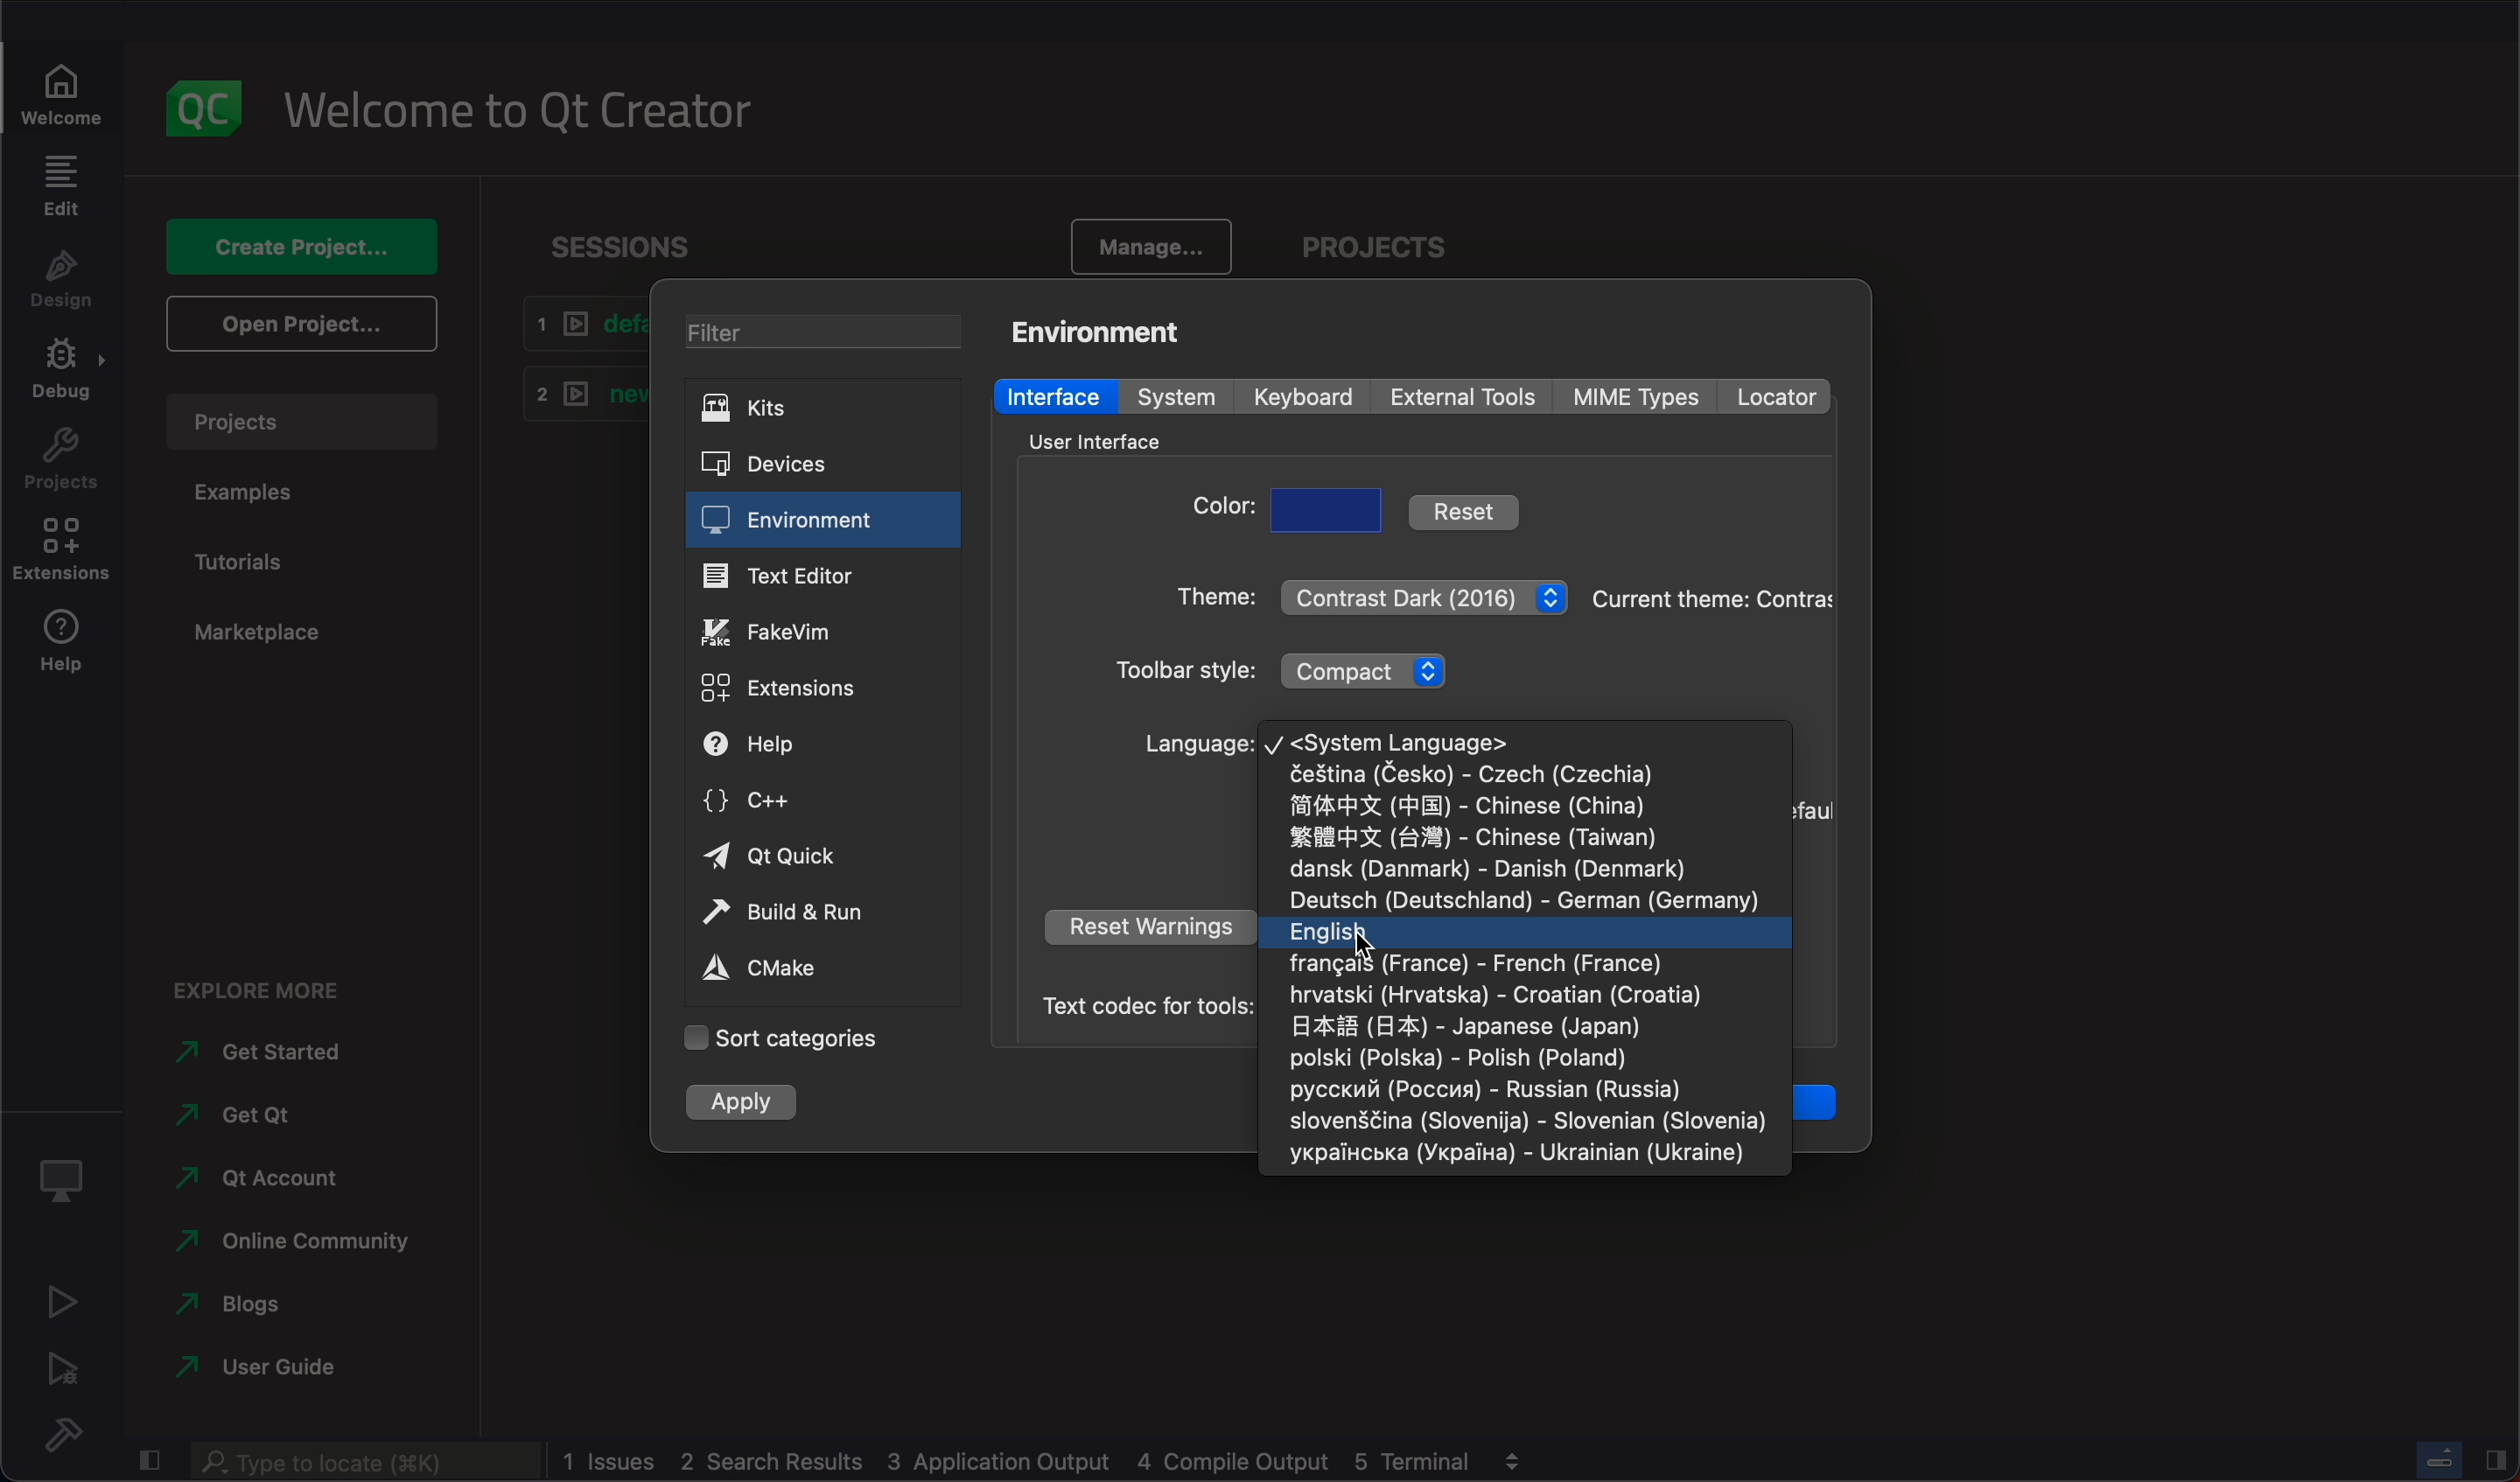 Image resolution: width=2520 pixels, height=1482 pixels. I want to click on online, so click(283, 1244).